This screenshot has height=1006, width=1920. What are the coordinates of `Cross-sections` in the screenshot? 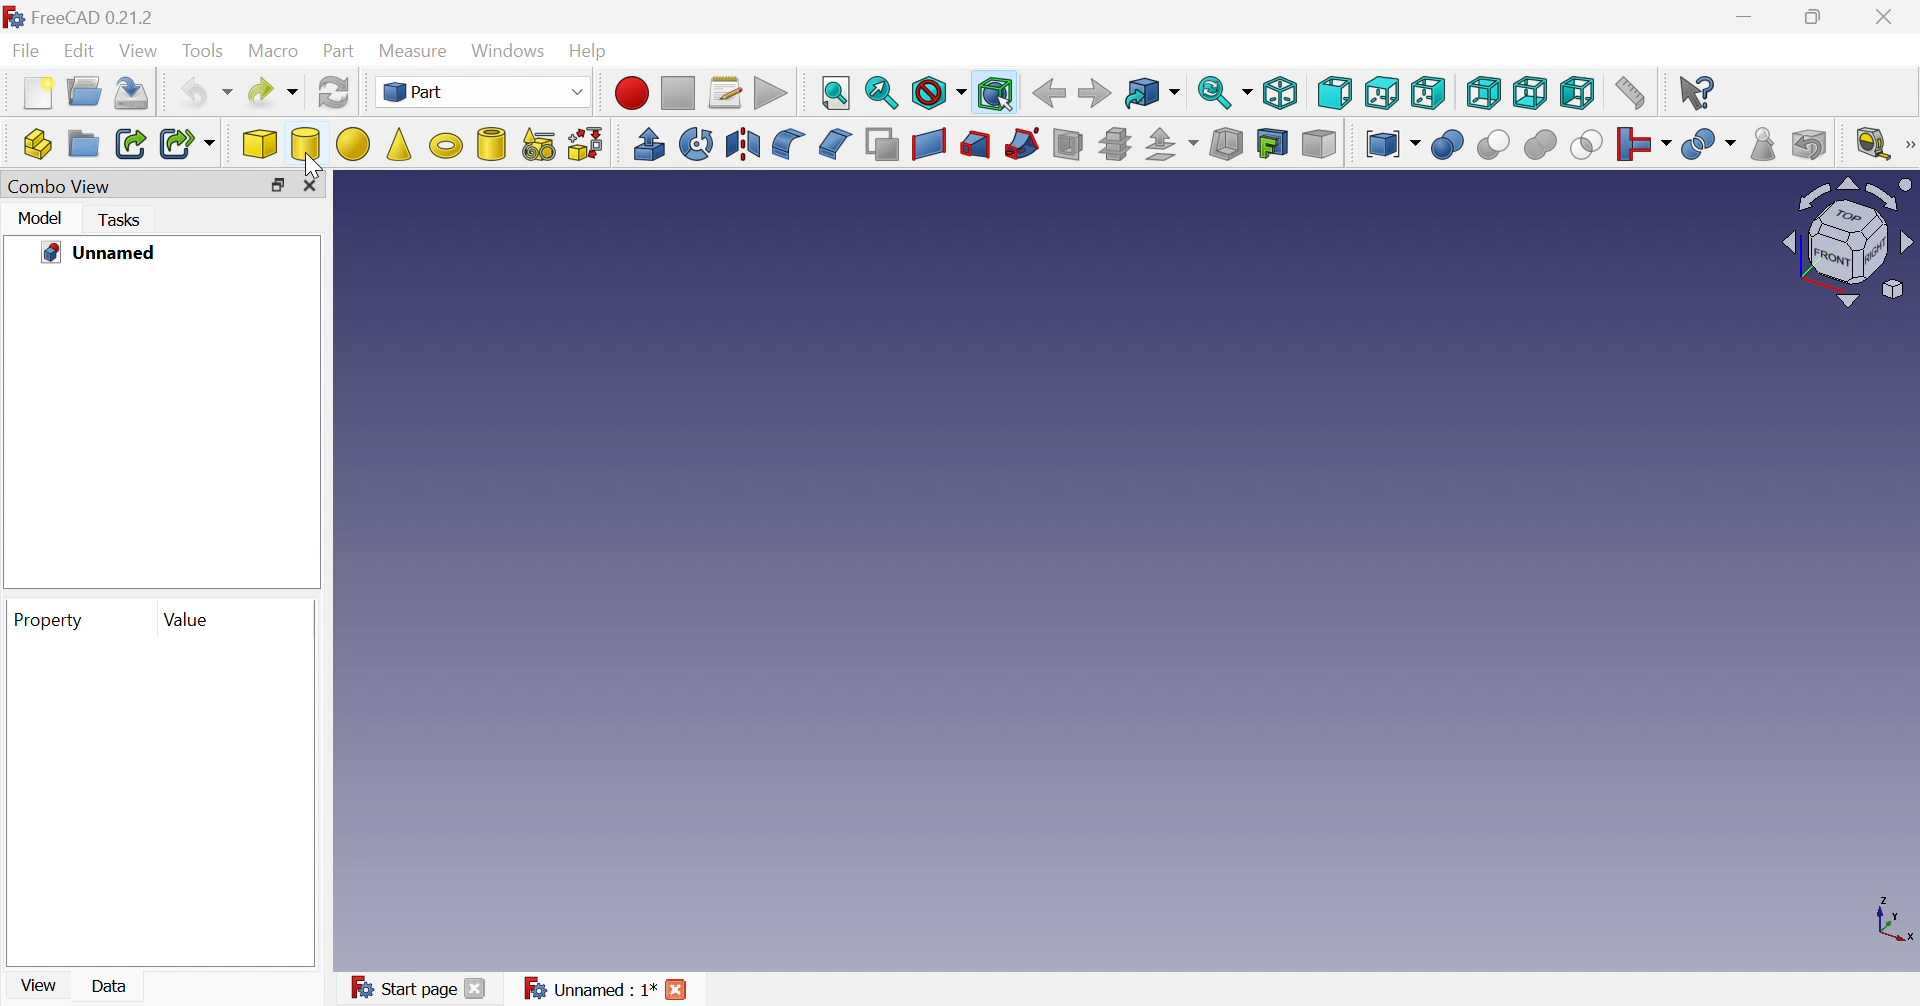 It's located at (1114, 147).